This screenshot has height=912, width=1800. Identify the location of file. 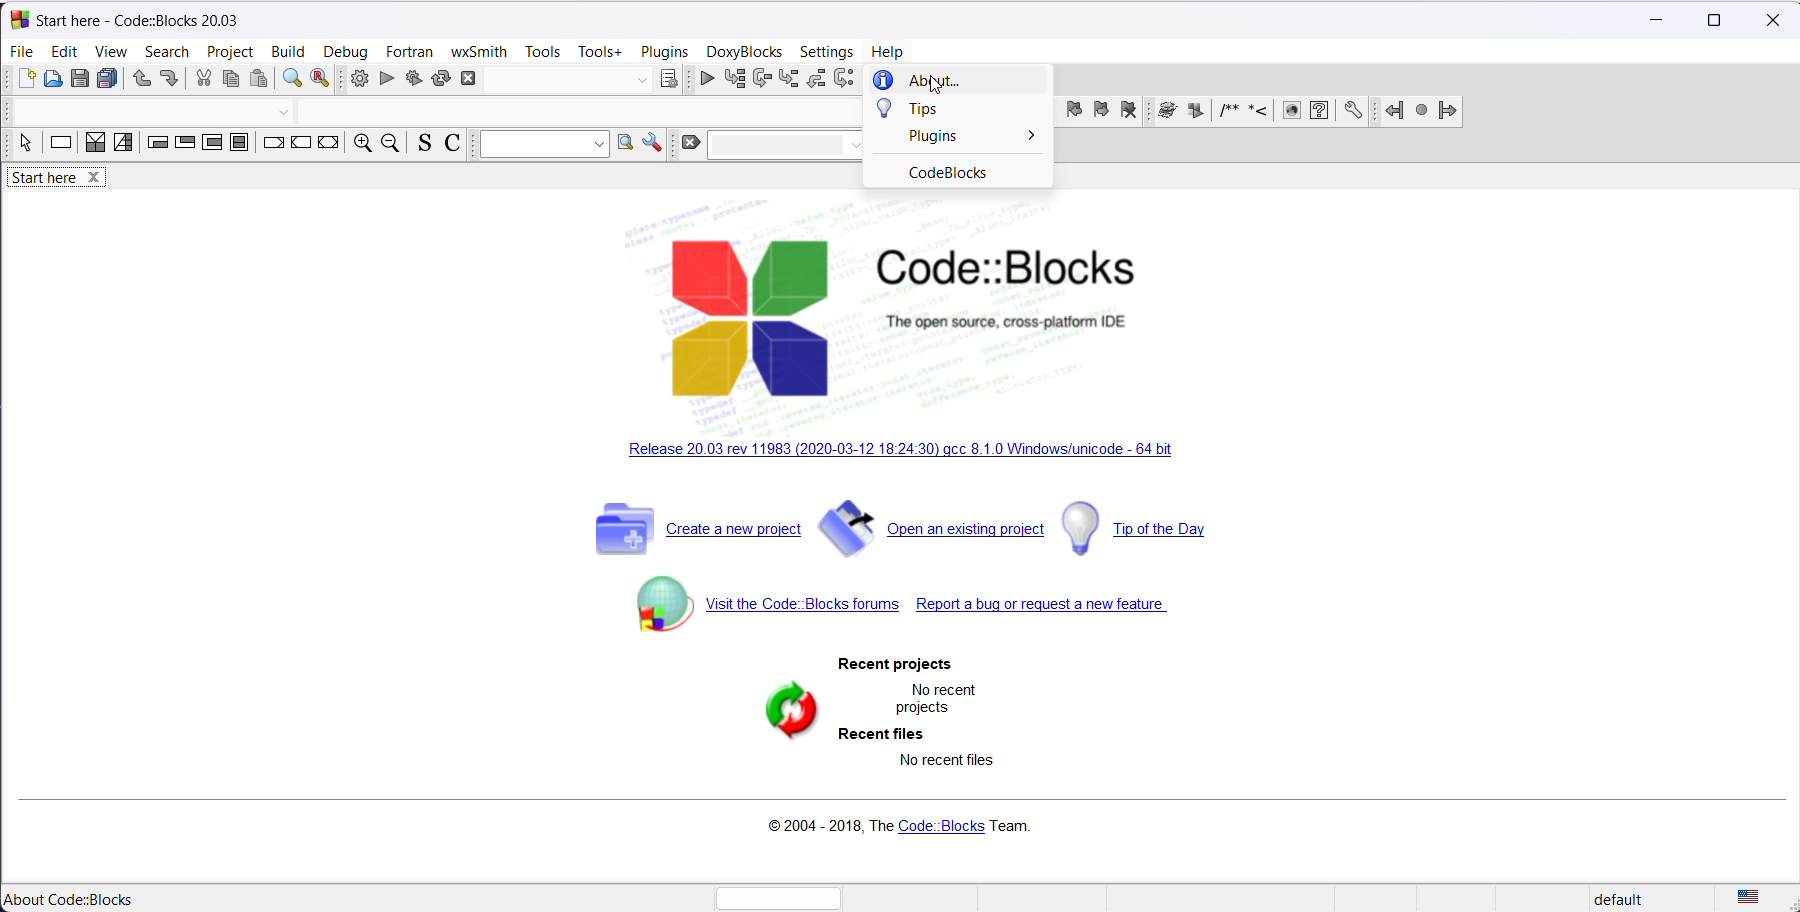
(23, 51).